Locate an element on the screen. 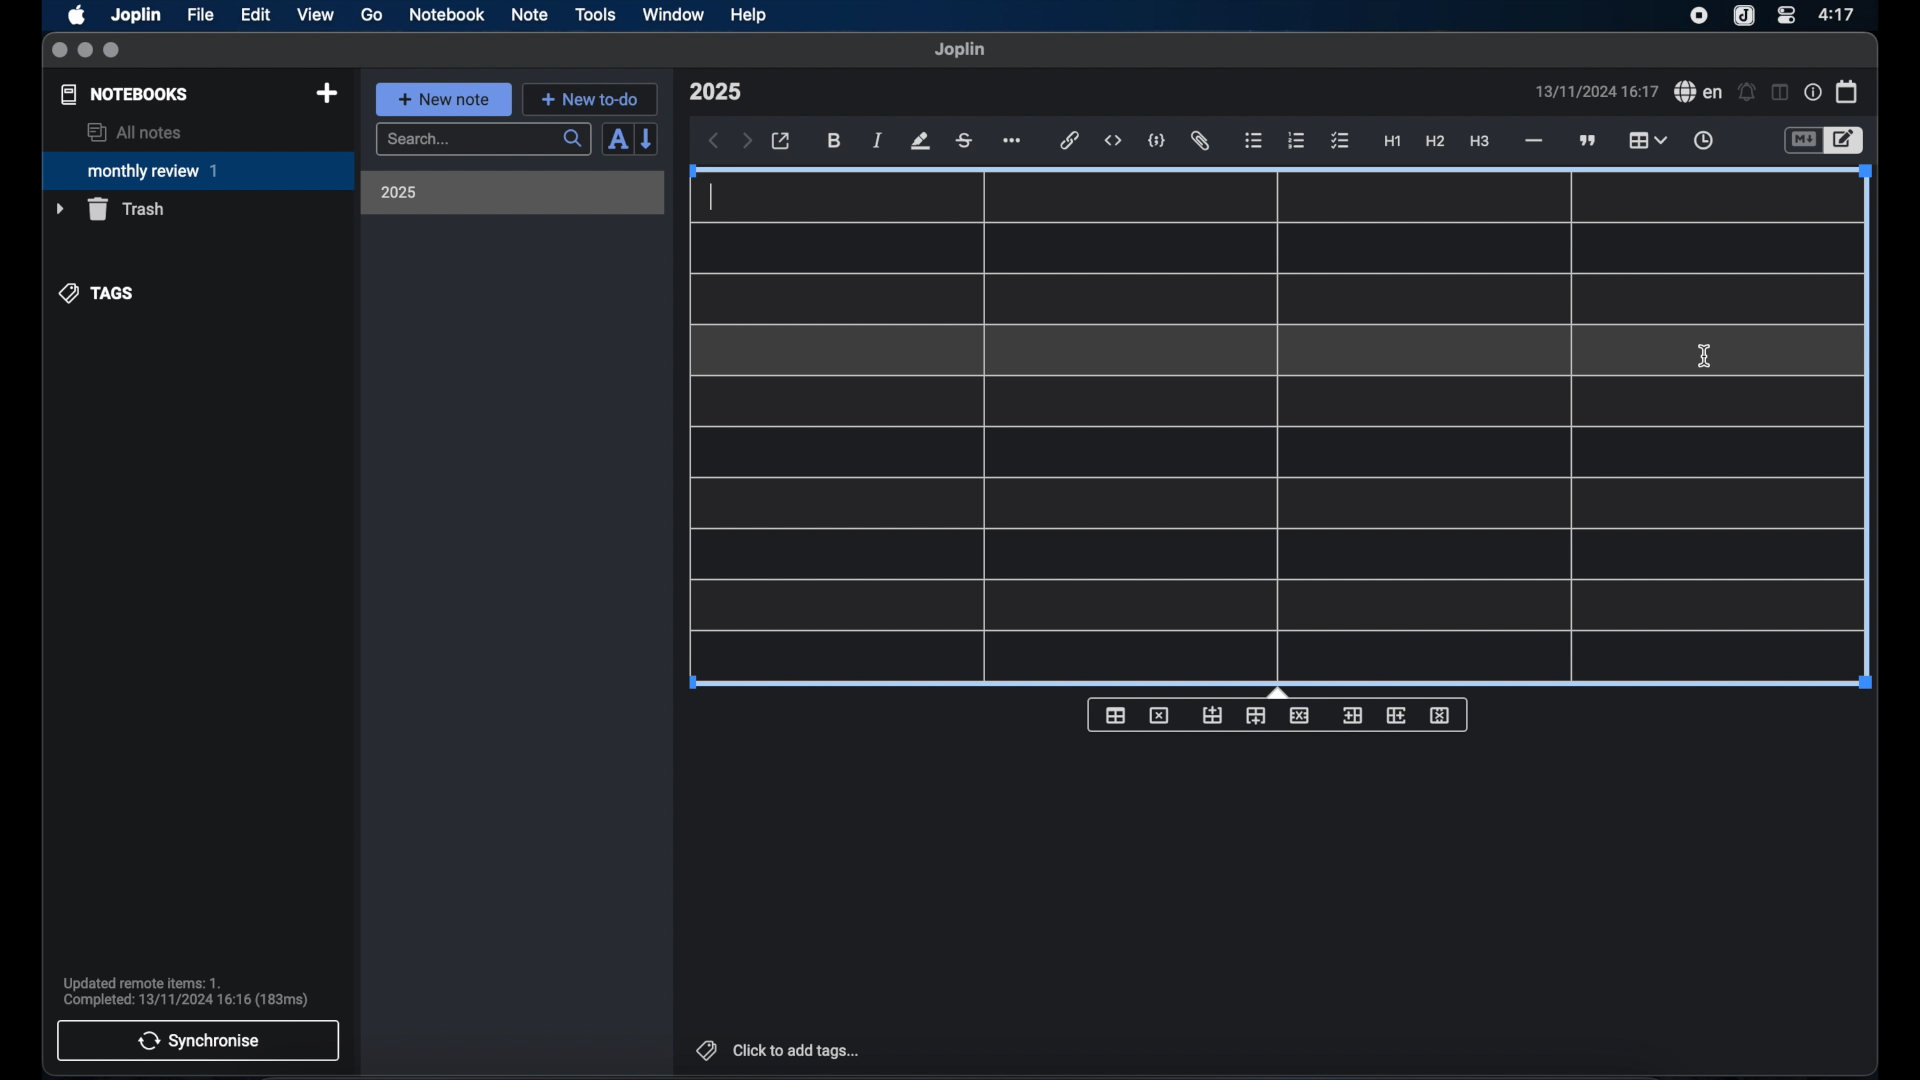 Image resolution: width=1920 pixels, height=1080 pixels. delete column is located at coordinates (1441, 716).